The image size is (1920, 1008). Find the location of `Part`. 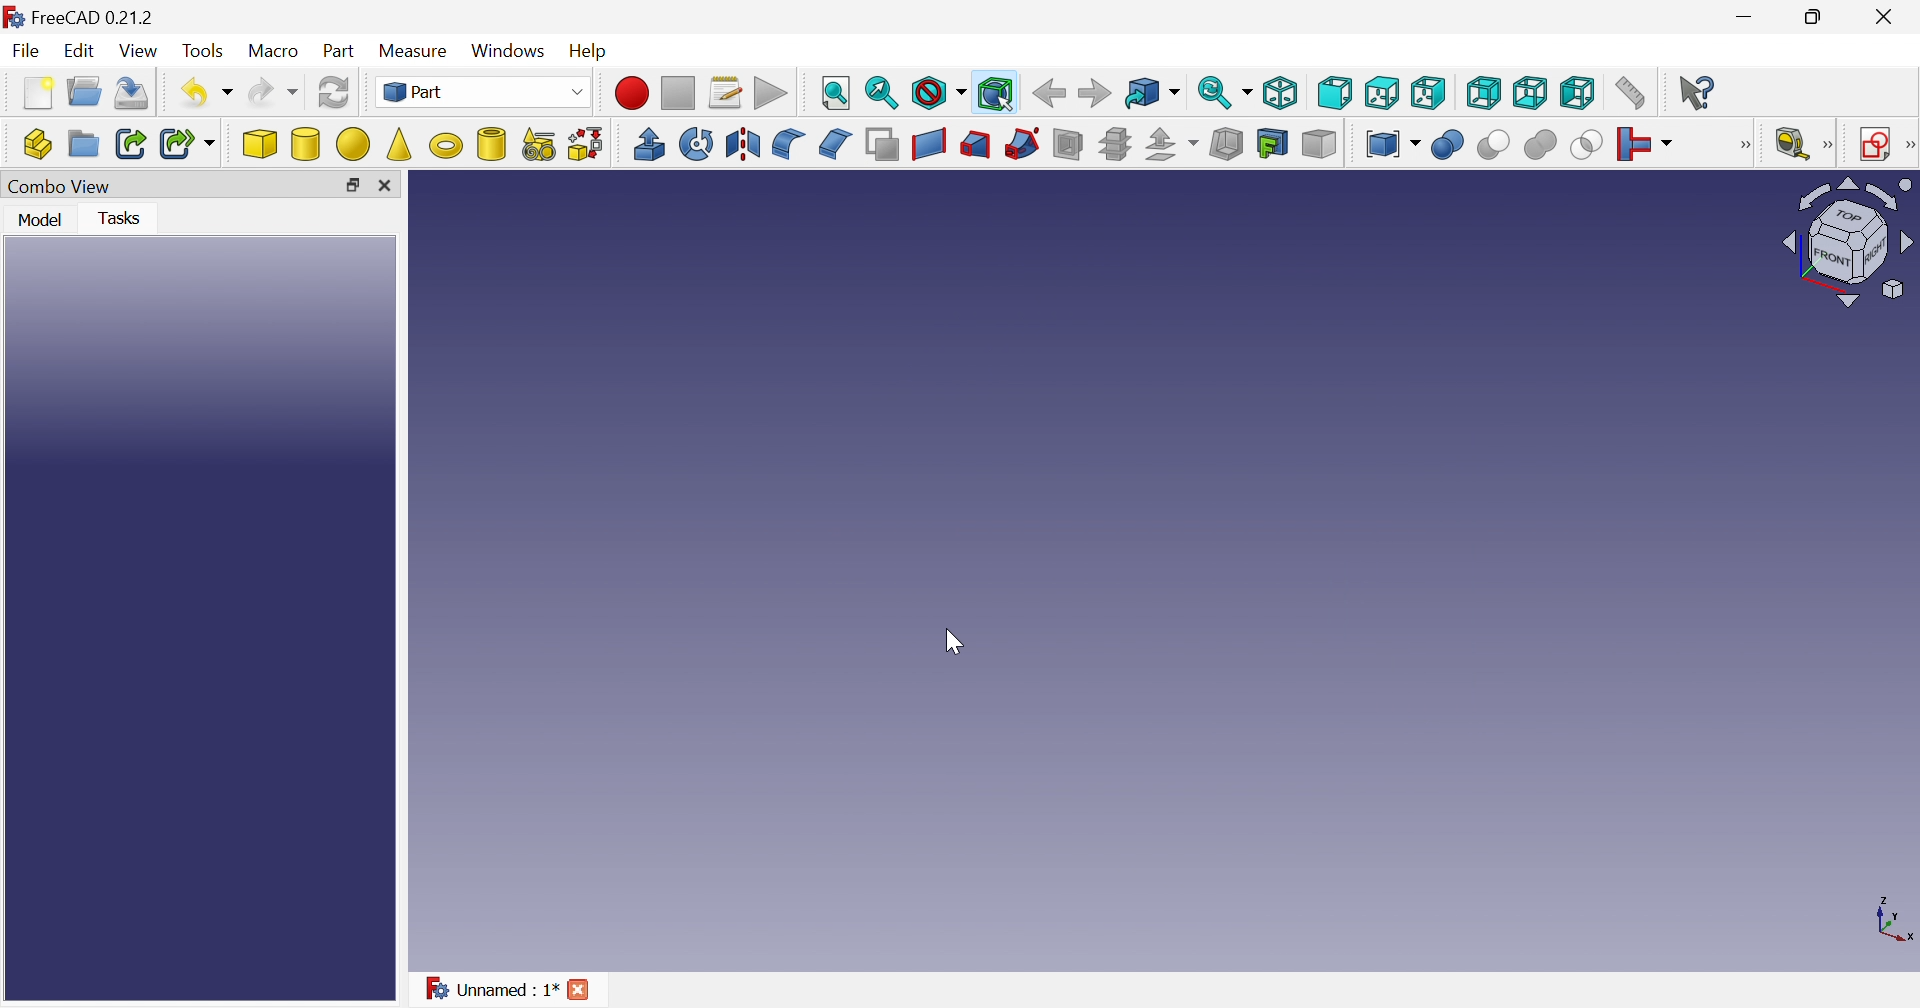

Part is located at coordinates (486, 94).